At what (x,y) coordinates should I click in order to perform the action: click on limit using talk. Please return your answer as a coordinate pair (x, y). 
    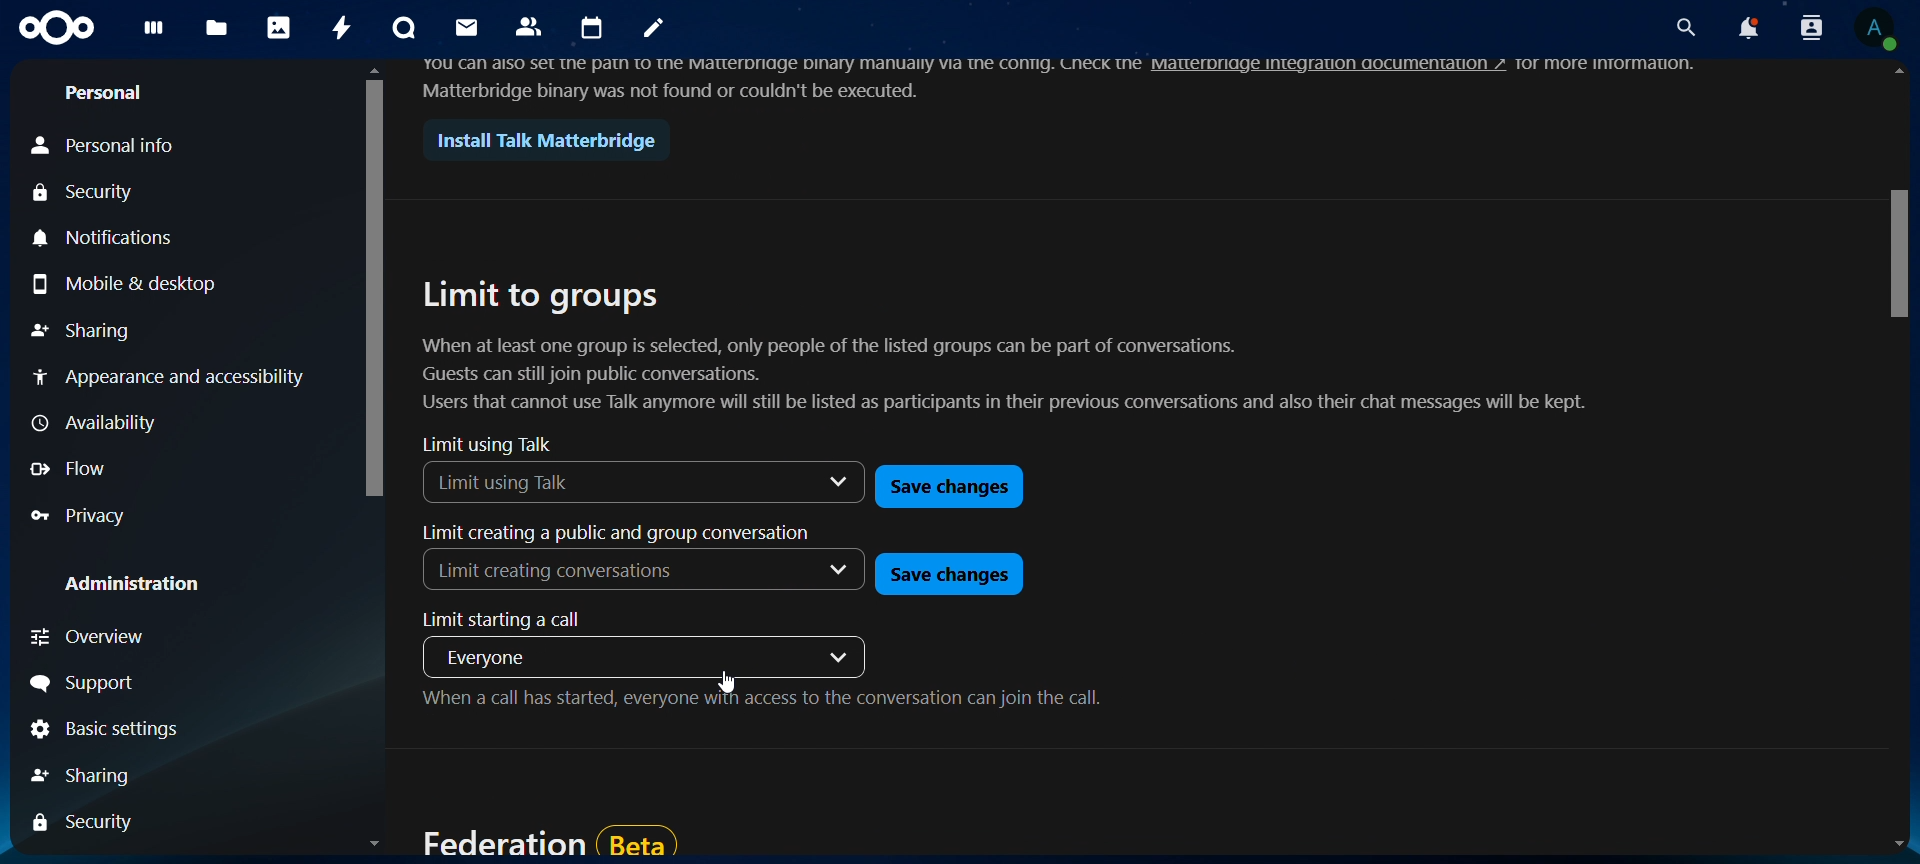
    Looking at the image, I should click on (636, 483).